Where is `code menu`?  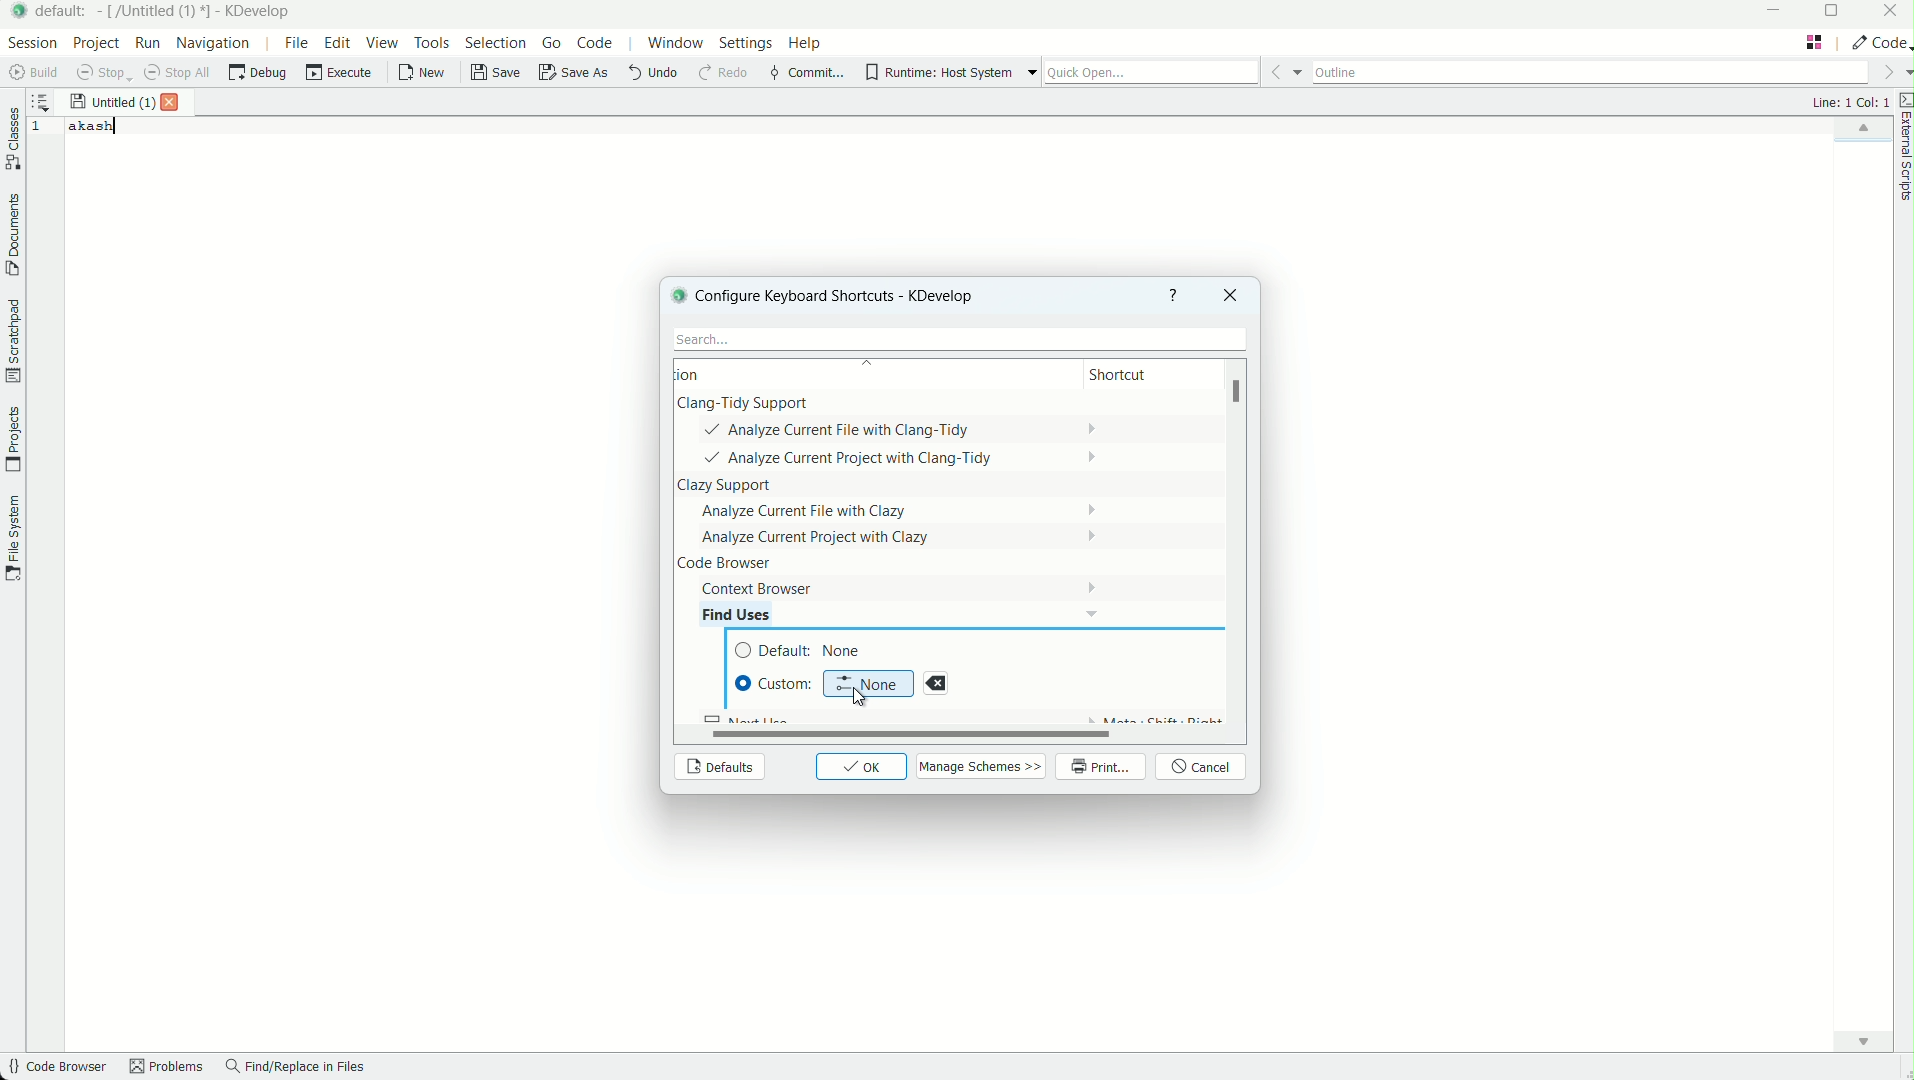
code menu is located at coordinates (596, 43).